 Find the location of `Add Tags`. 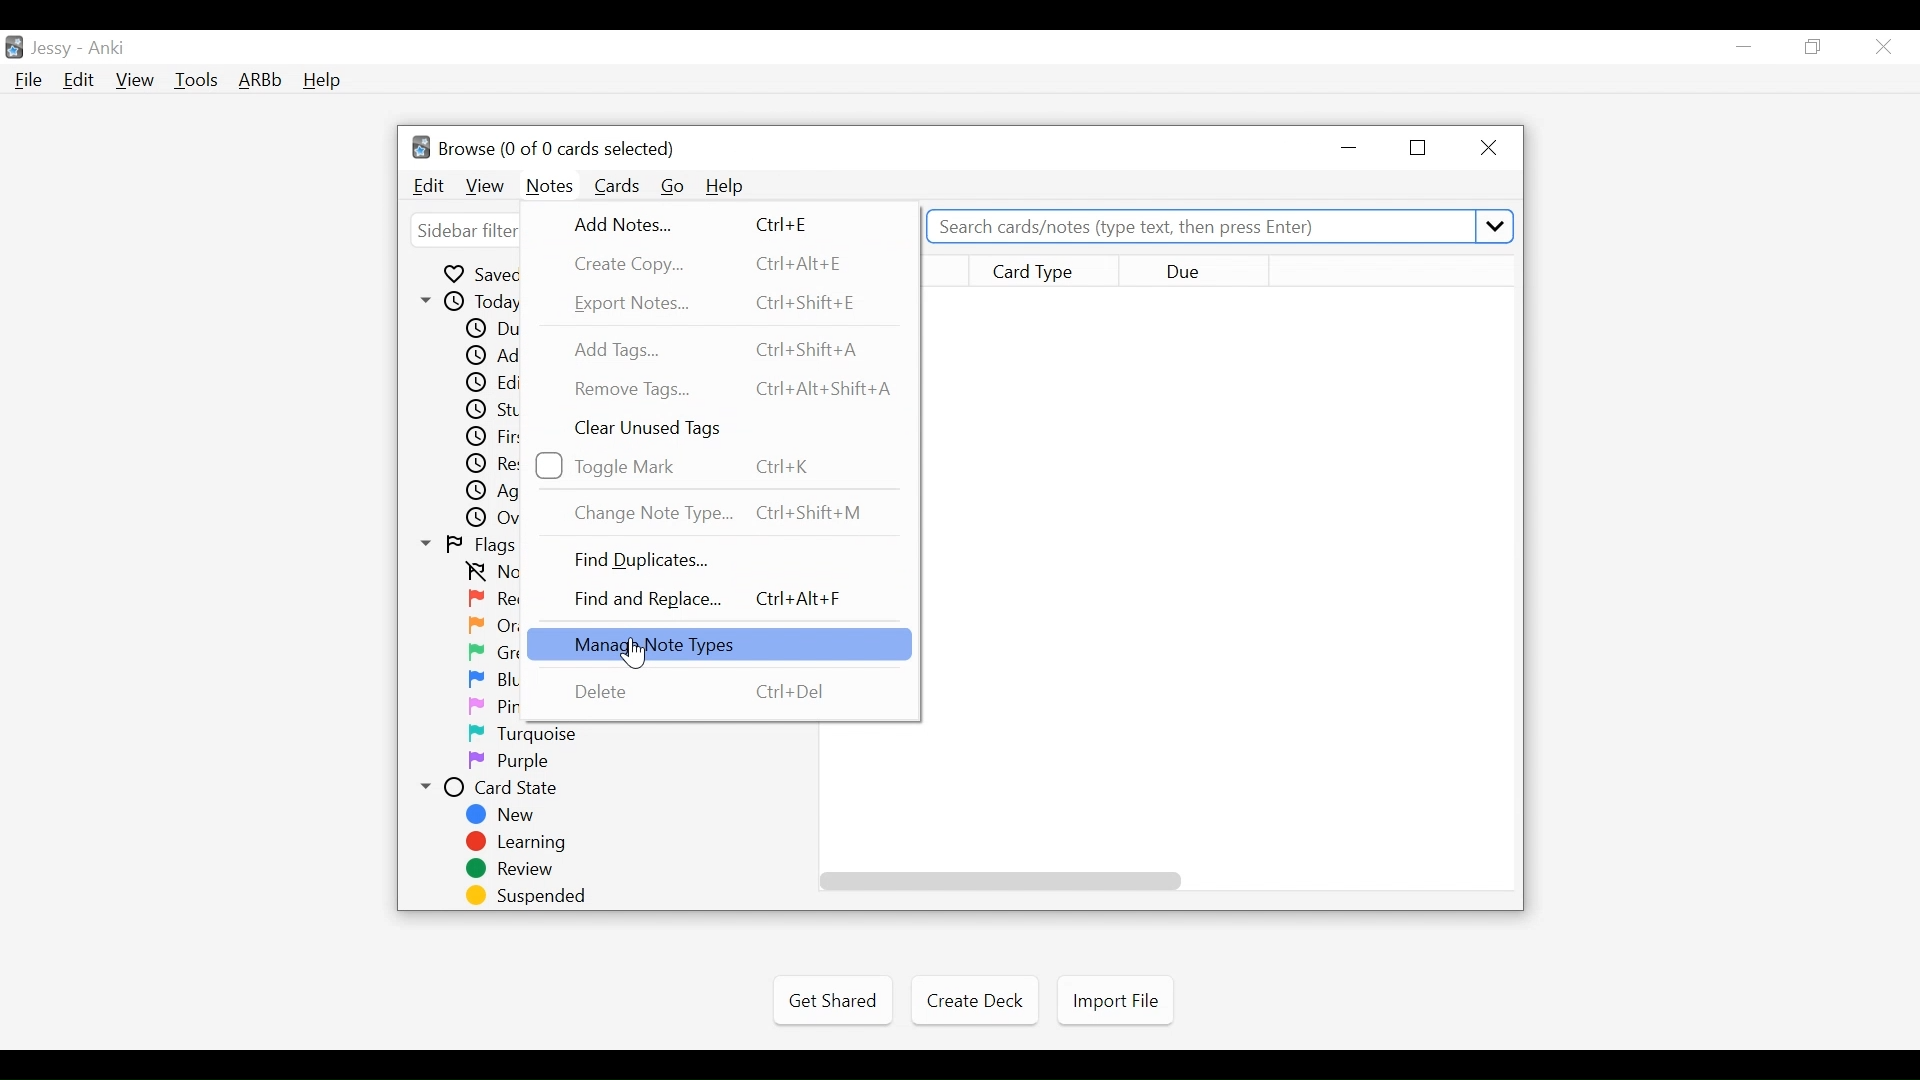

Add Tags is located at coordinates (724, 348).